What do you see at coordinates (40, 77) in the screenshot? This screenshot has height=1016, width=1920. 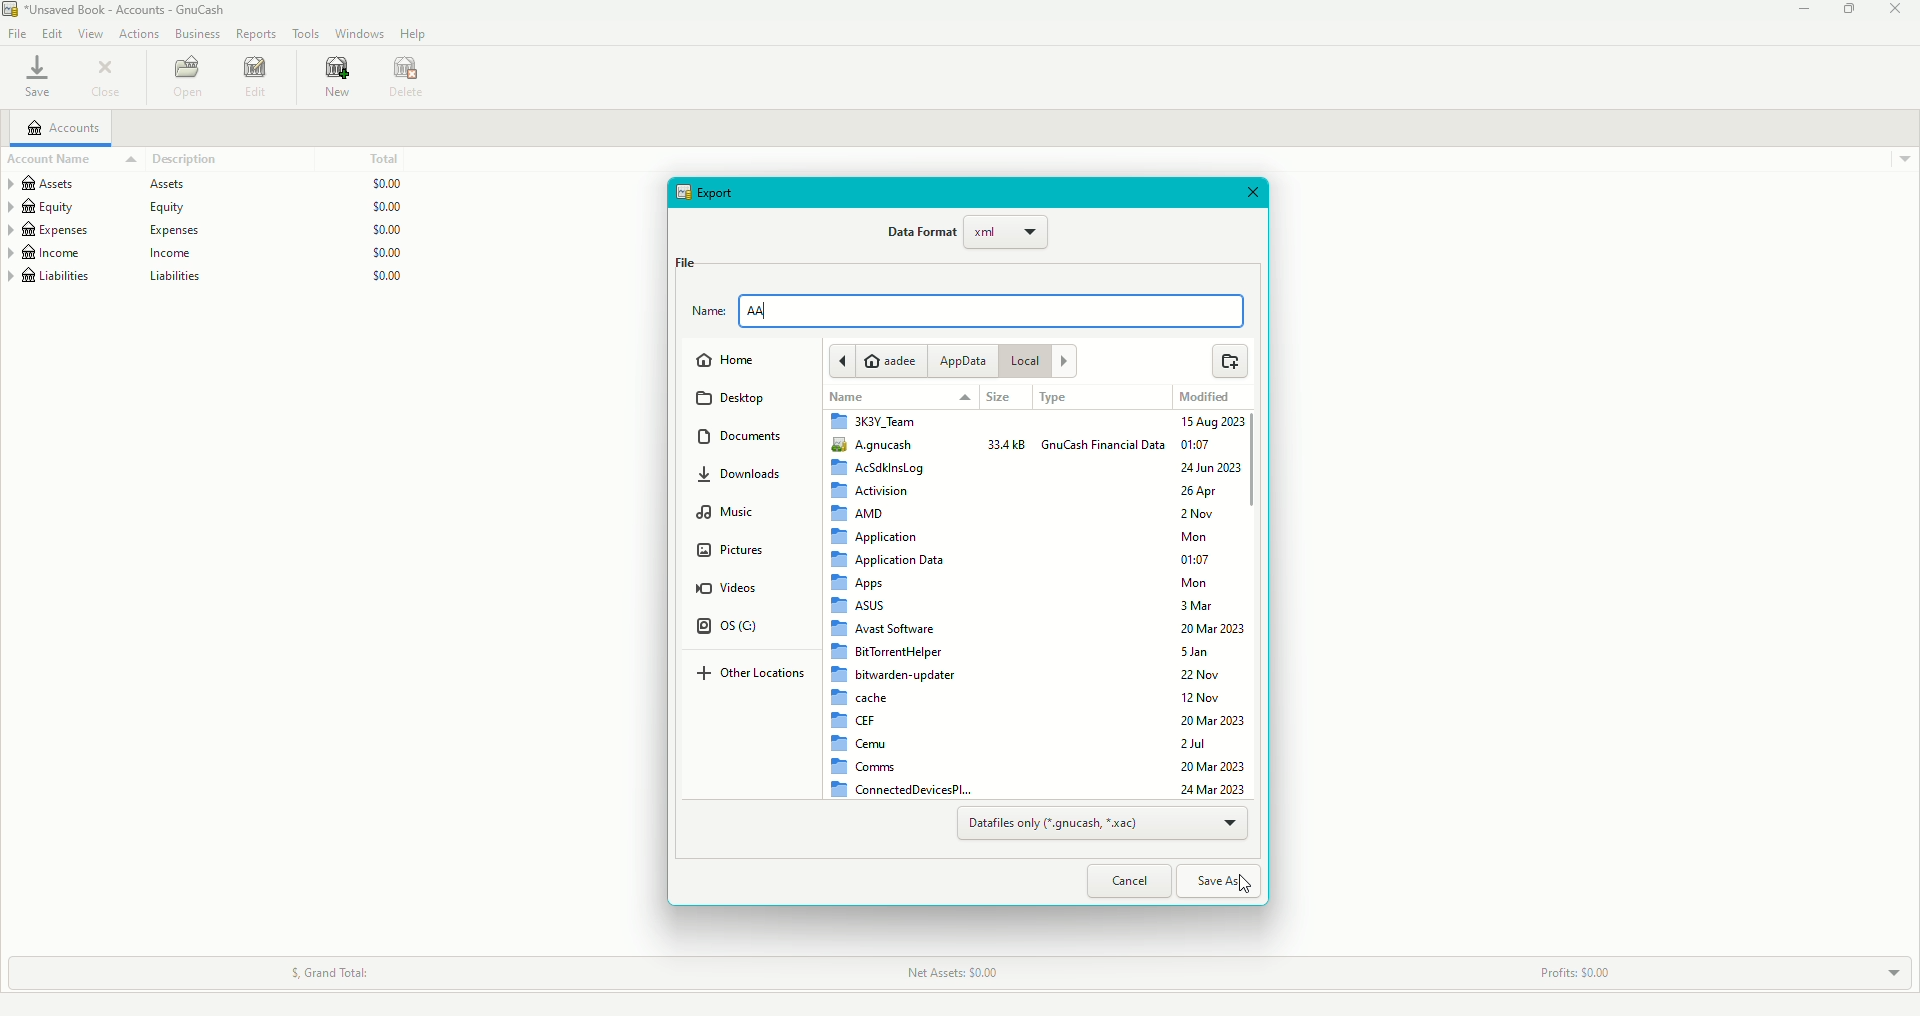 I see `Save` at bounding box center [40, 77].